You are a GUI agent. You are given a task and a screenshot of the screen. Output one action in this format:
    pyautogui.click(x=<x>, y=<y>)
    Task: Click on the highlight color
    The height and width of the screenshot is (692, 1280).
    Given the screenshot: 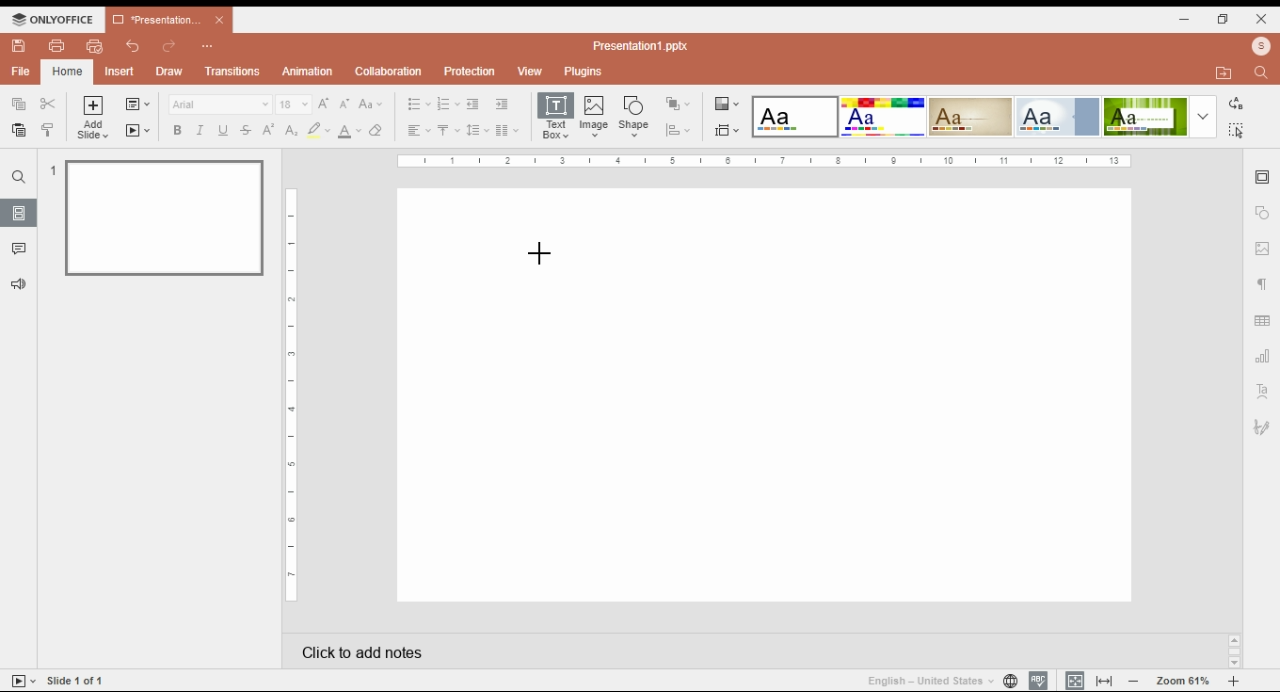 What is the action you would take?
    pyautogui.click(x=317, y=129)
    